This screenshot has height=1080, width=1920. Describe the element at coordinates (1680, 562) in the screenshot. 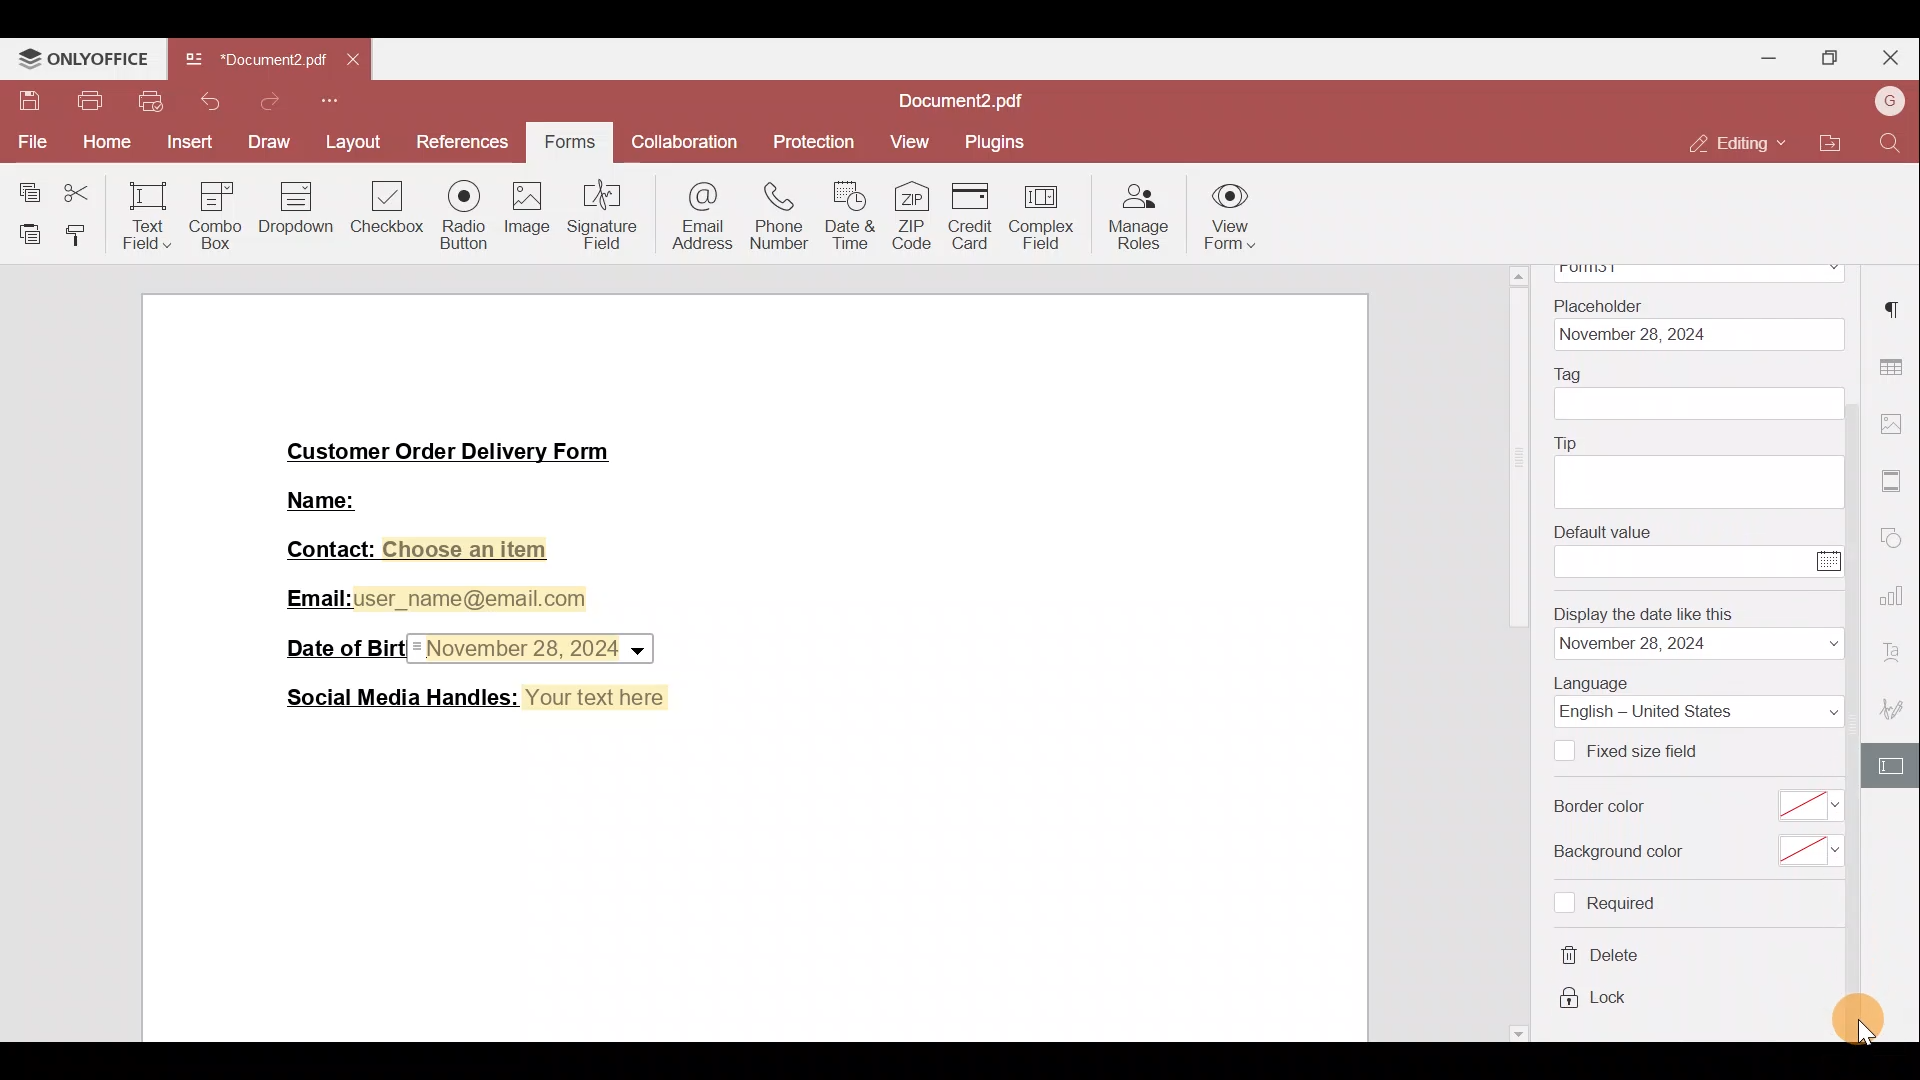

I see `enter value` at that location.